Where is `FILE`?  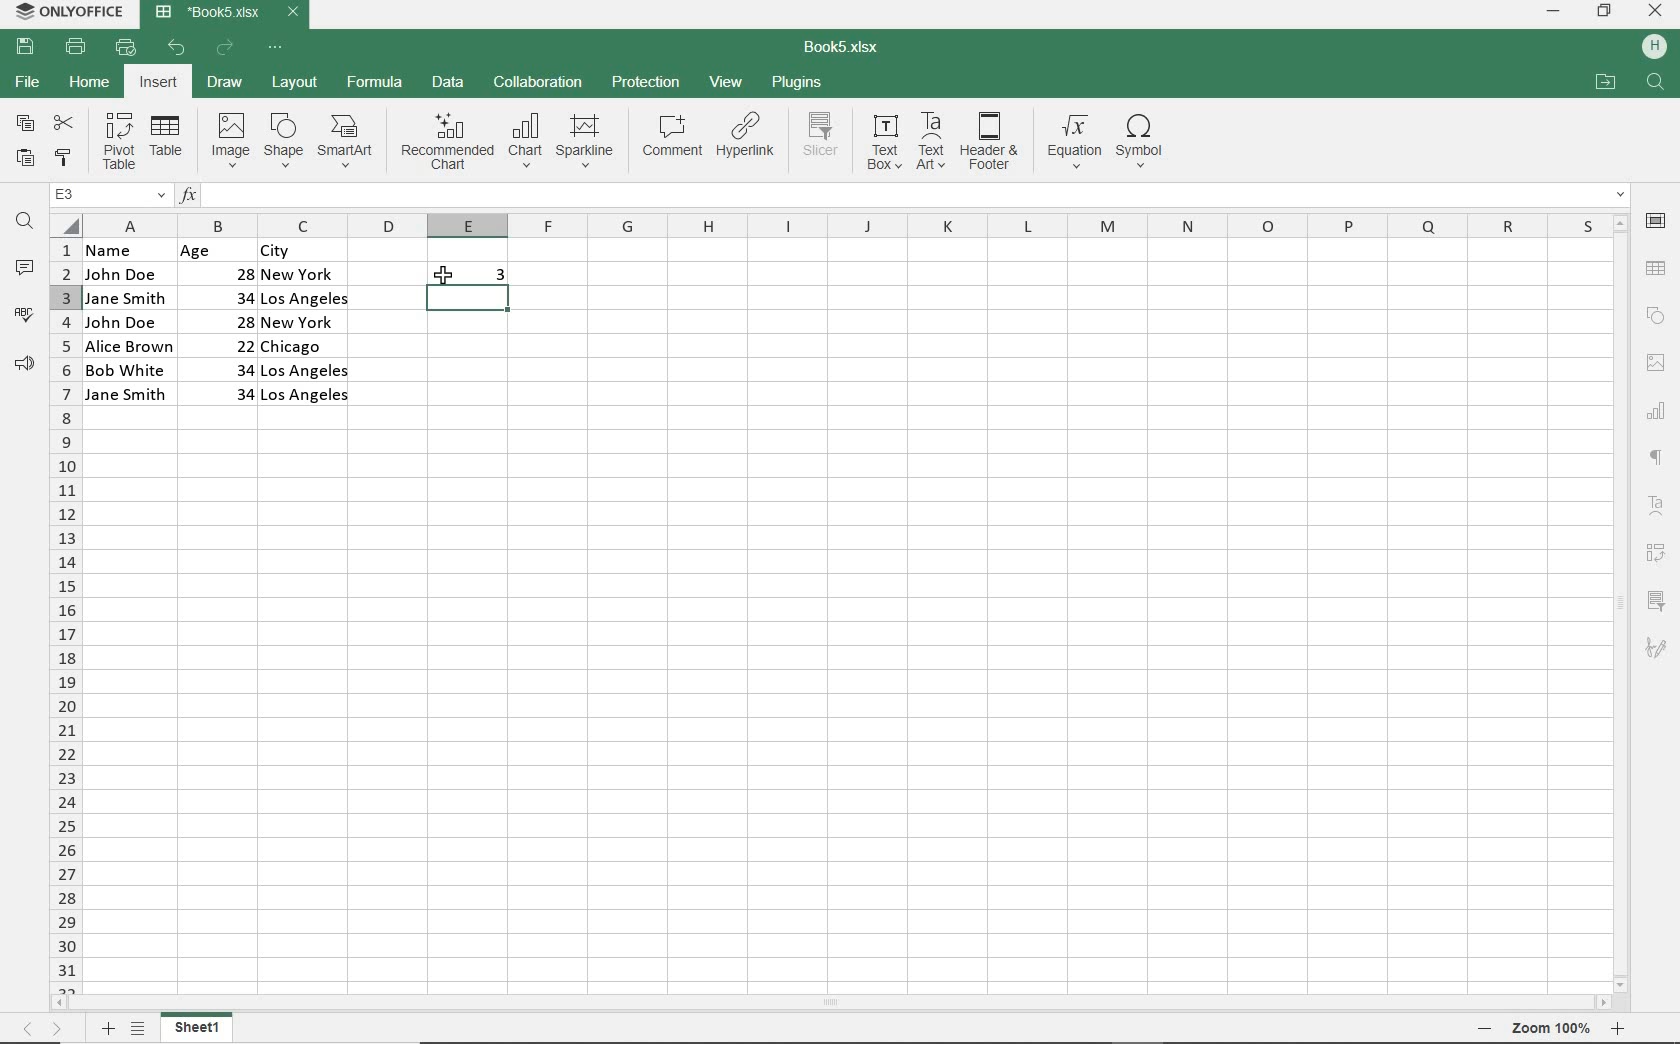
FILE is located at coordinates (26, 82).